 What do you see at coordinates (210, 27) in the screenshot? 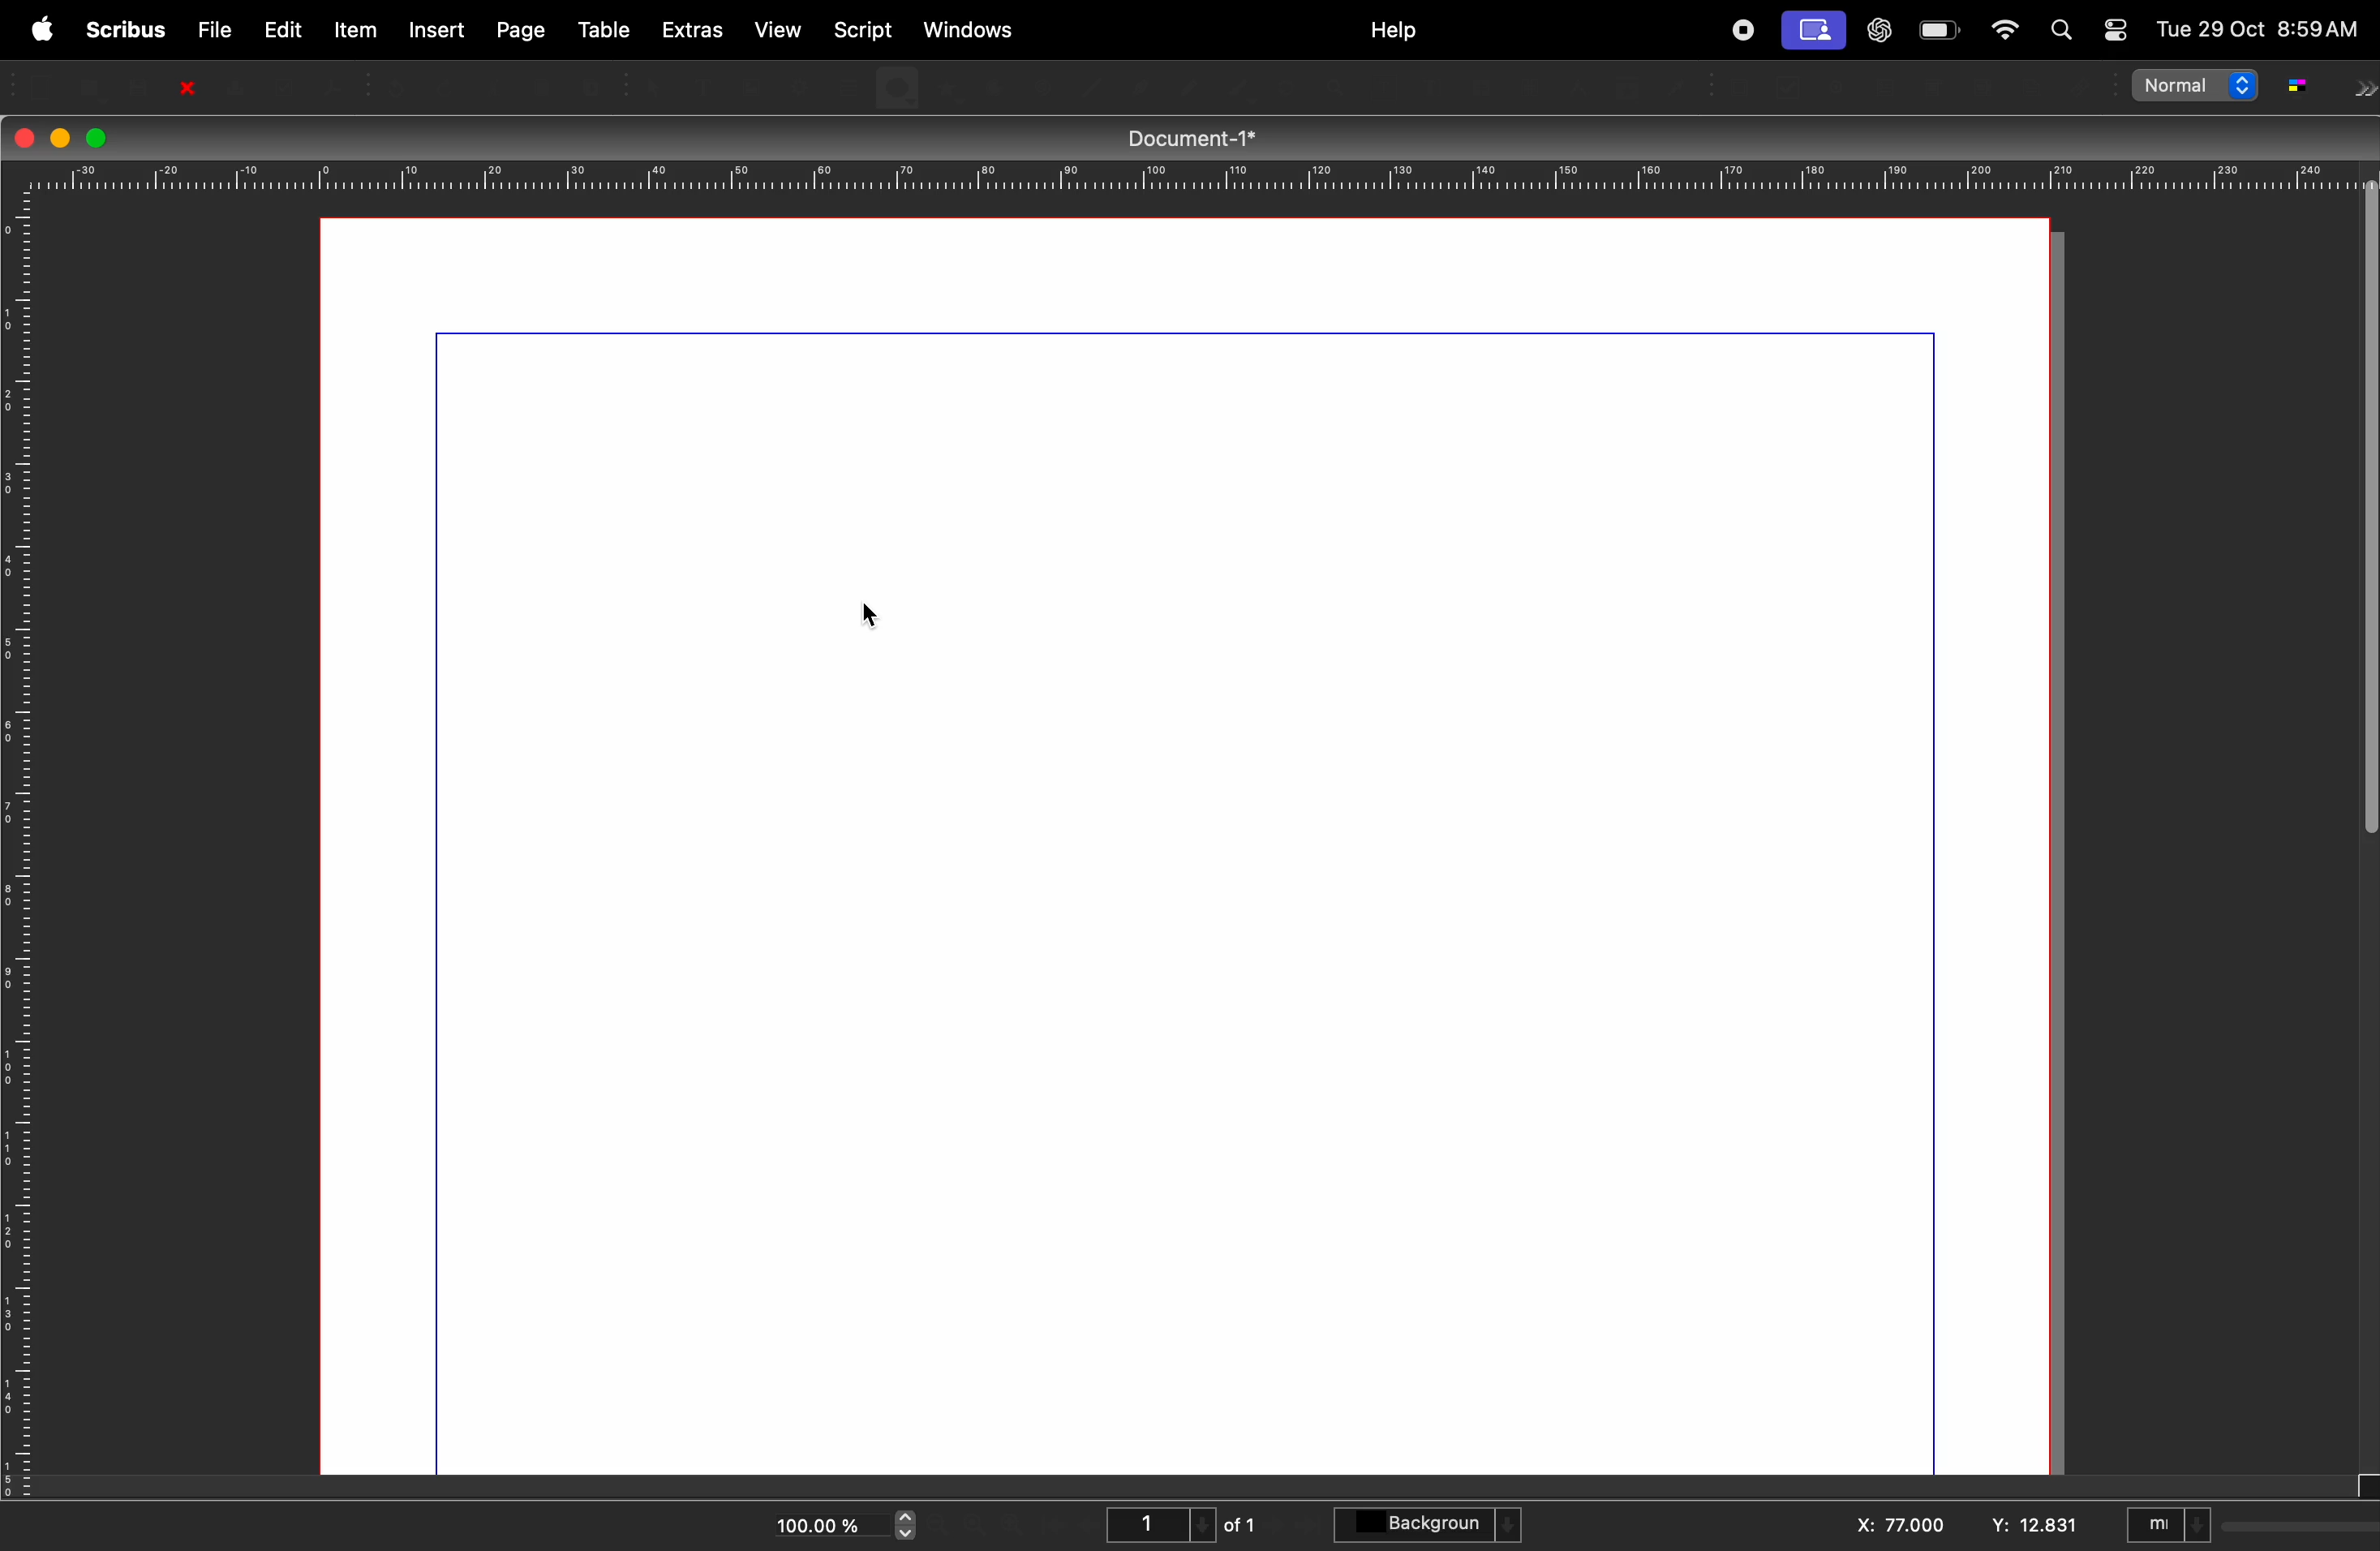
I see `file` at bounding box center [210, 27].